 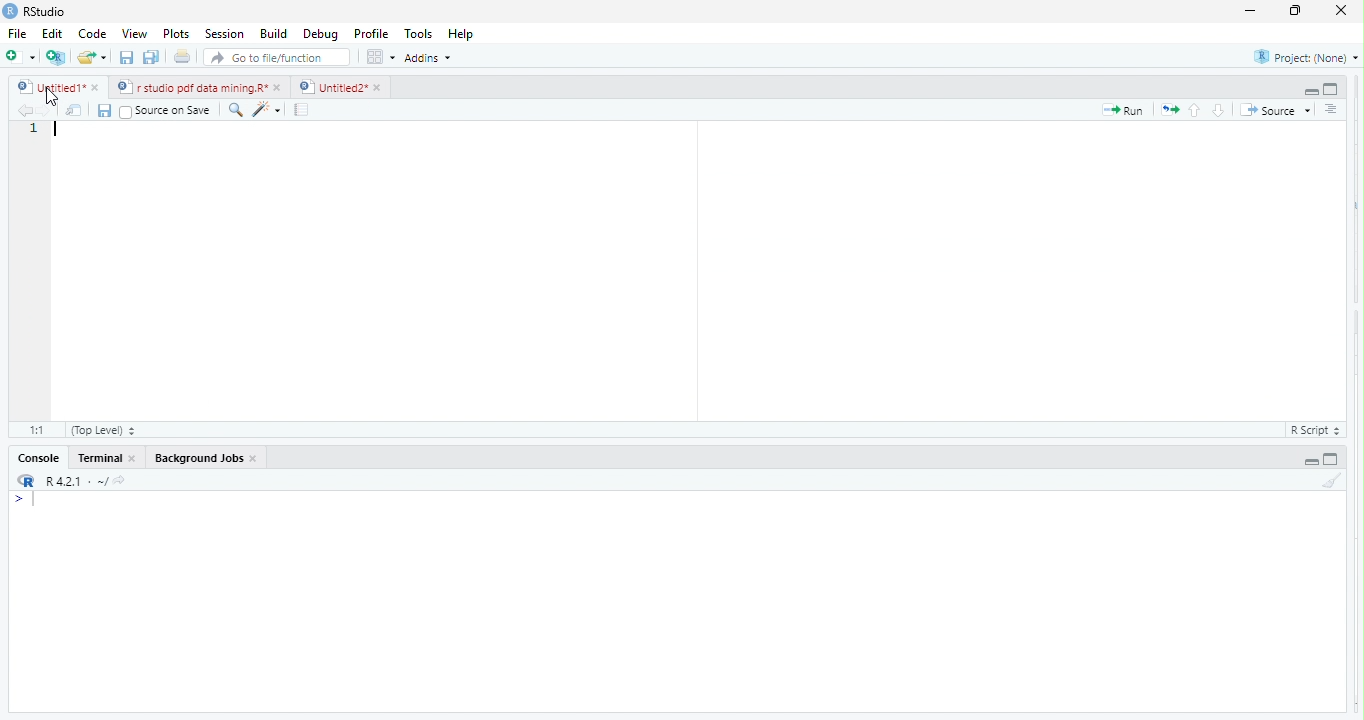 What do you see at coordinates (1220, 110) in the screenshot?
I see `go to next section/chunk` at bounding box center [1220, 110].